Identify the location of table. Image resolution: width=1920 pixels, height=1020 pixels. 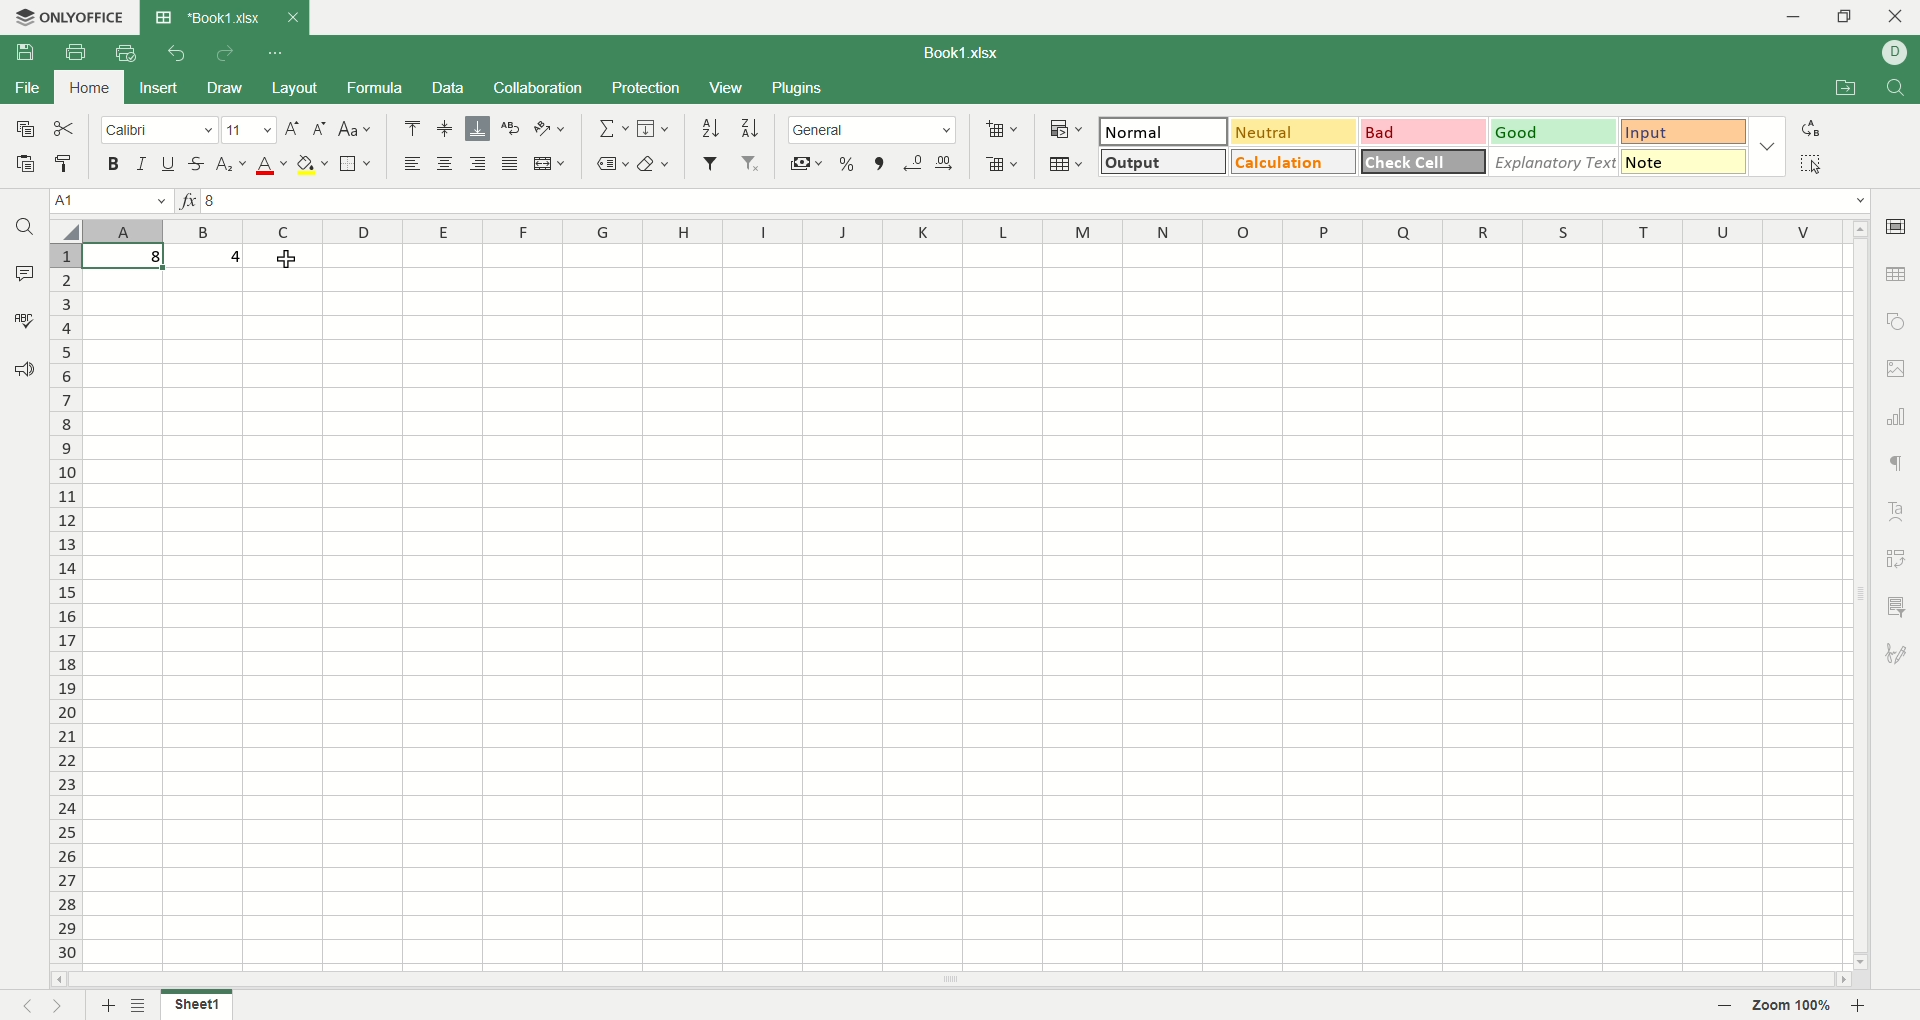
(1064, 163).